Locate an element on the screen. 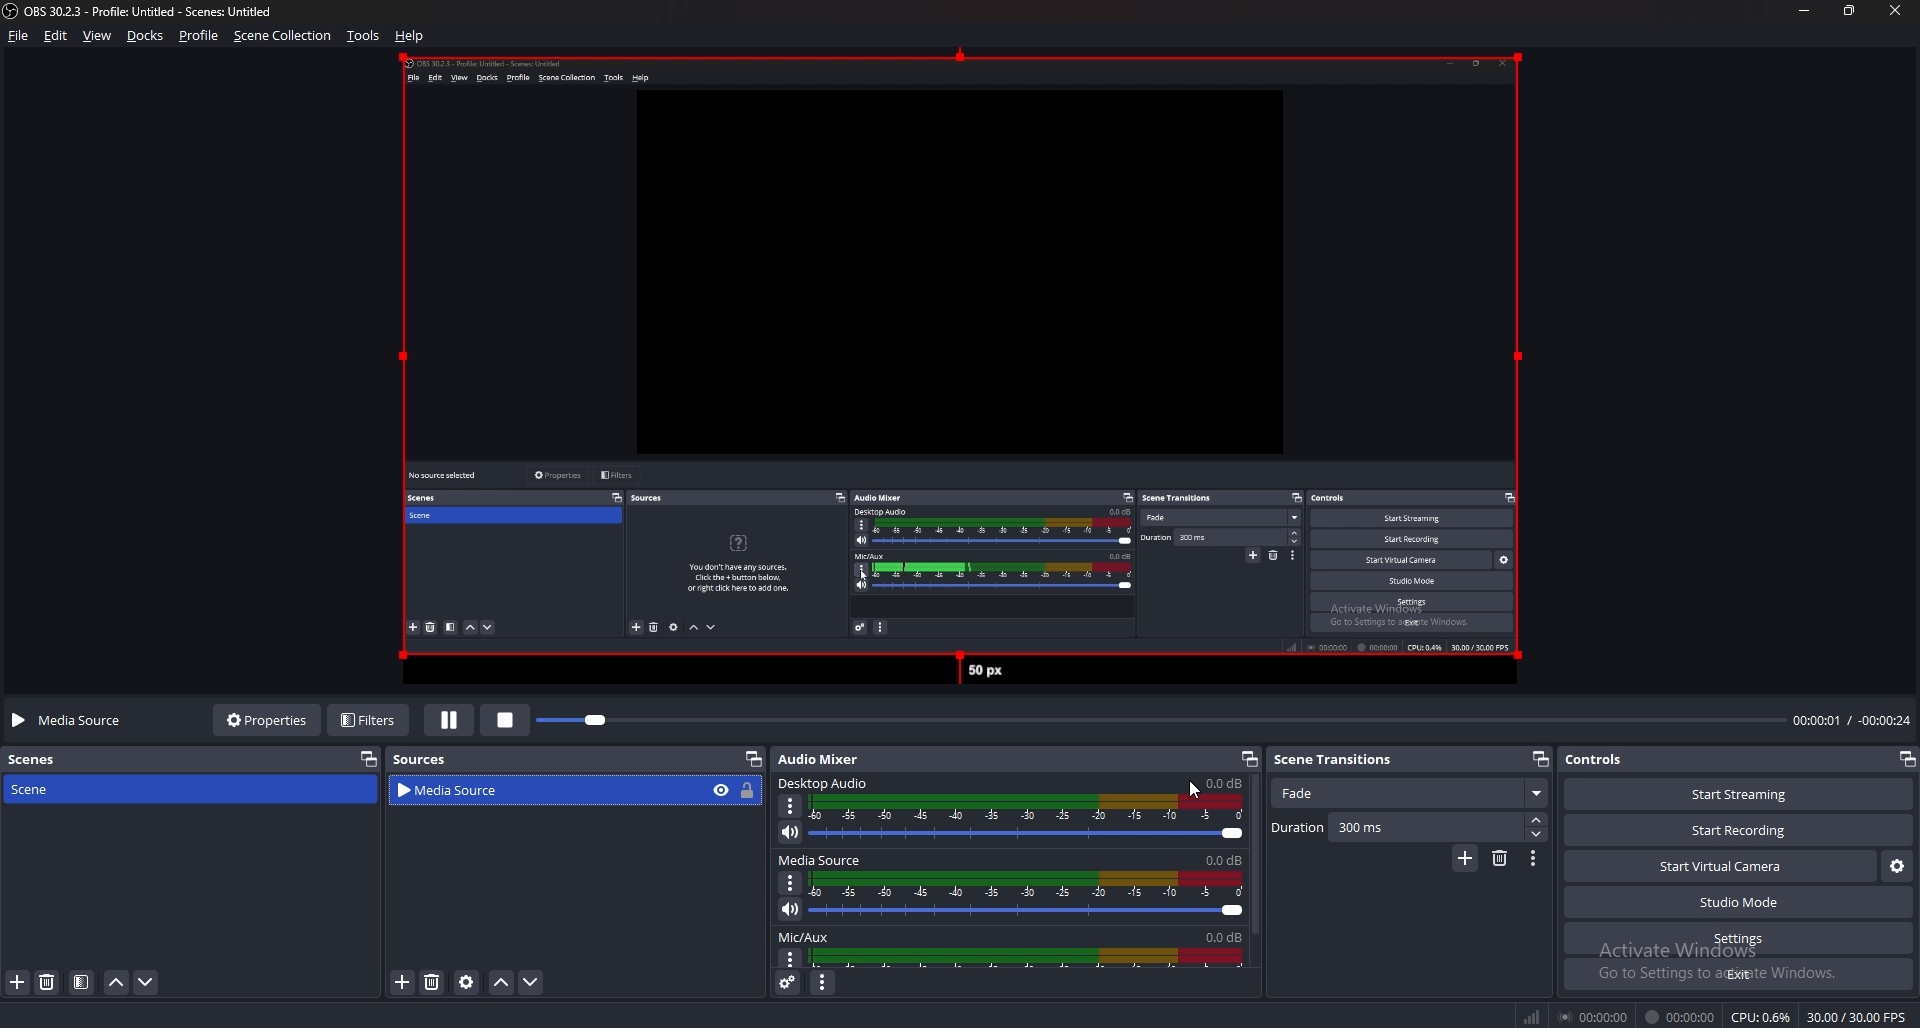 The image size is (1920, 1028). 0.0db is located at coordinates (1219, 934).